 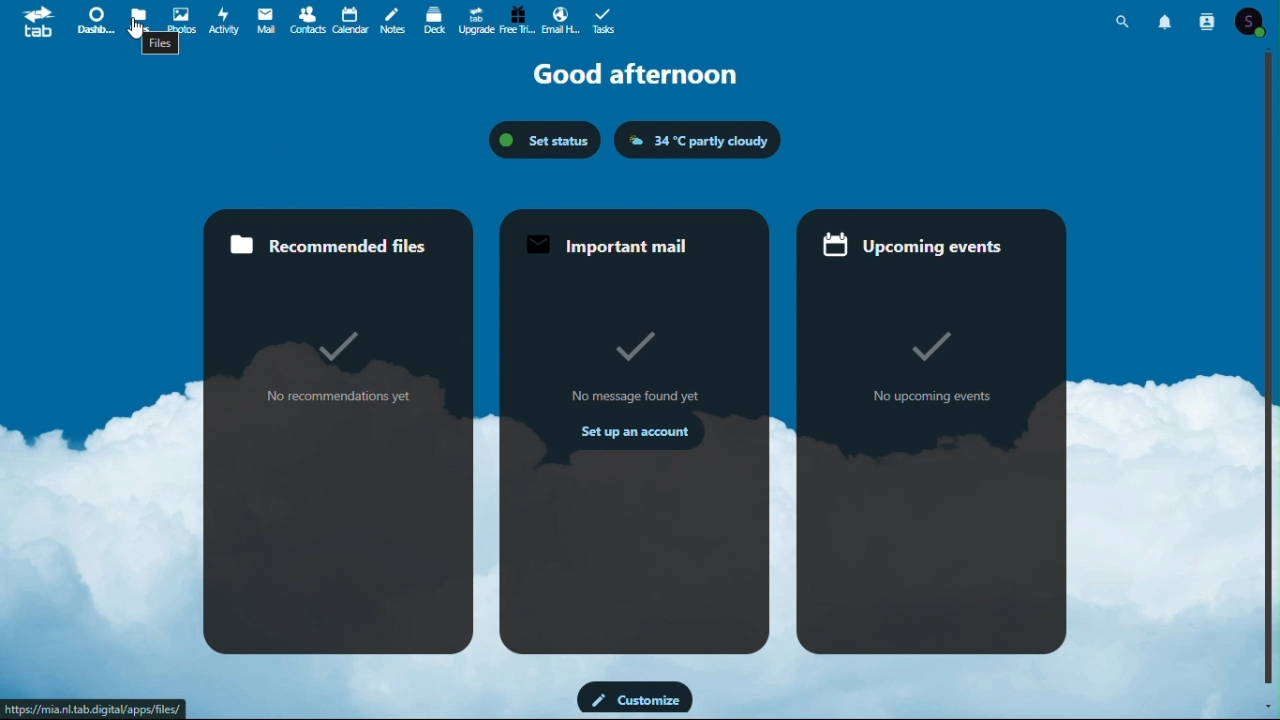 I want to click on Good afternoon, so click(x=634, y=75).